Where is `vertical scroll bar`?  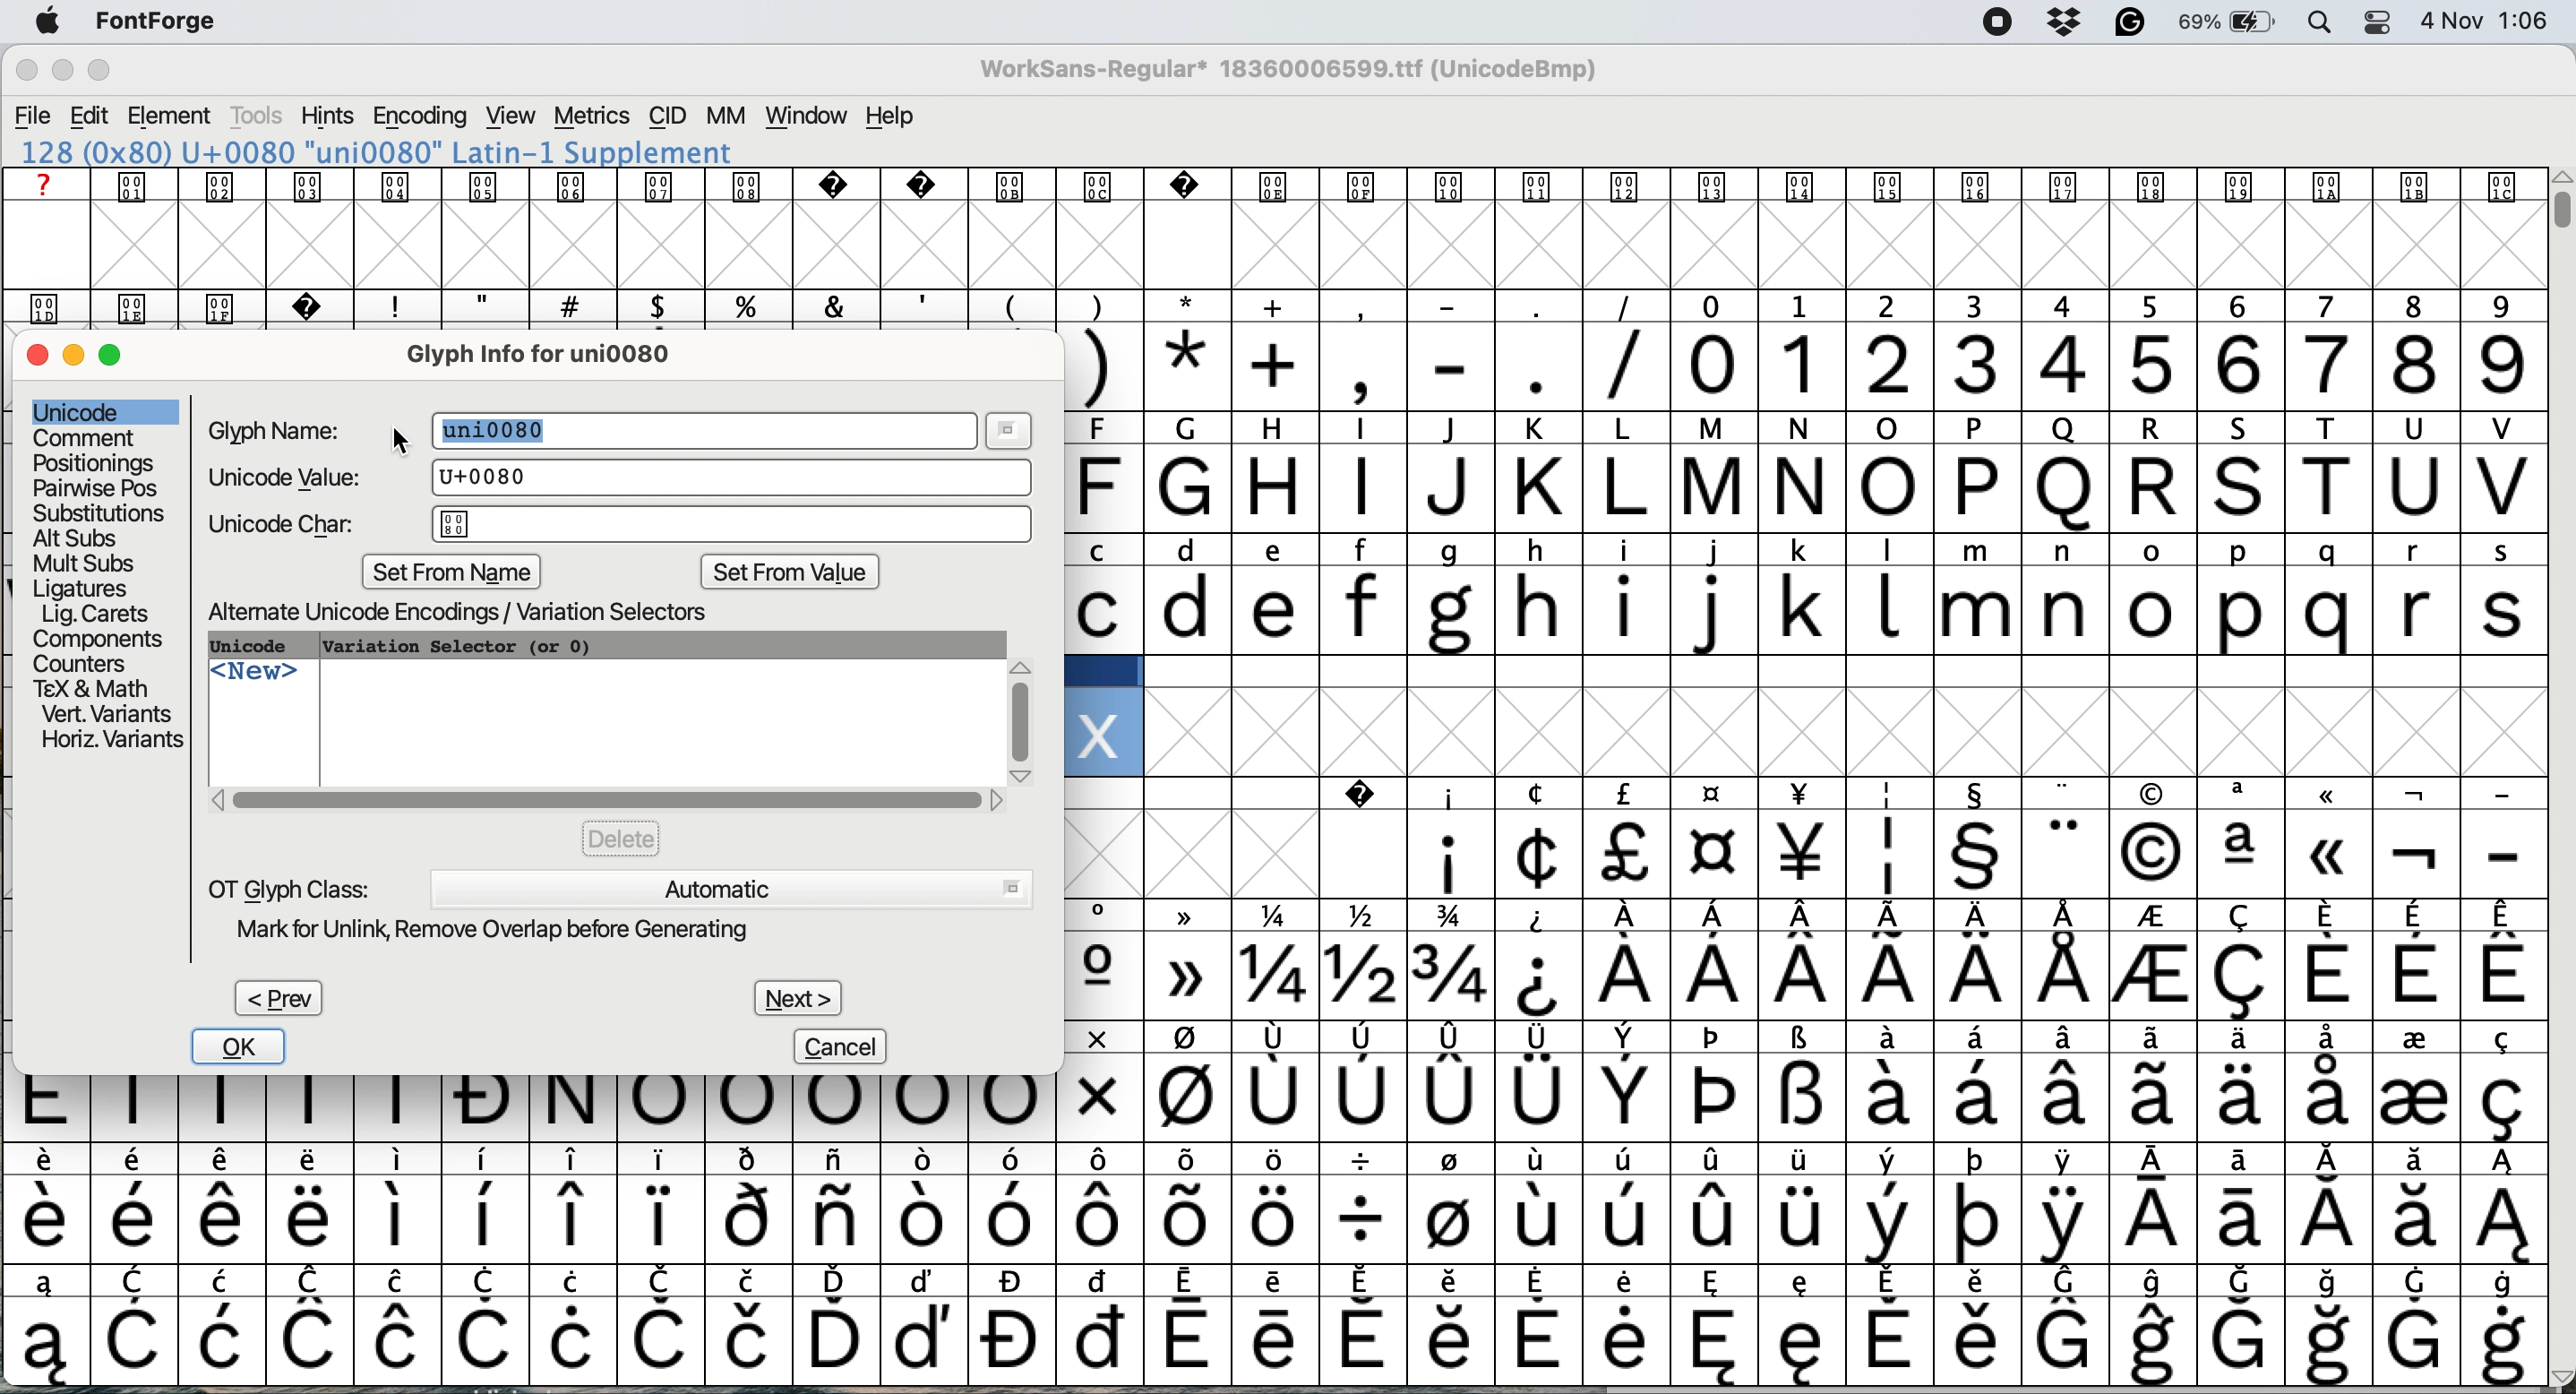 vertical scroll bar is located at coordinates (2557, 209).